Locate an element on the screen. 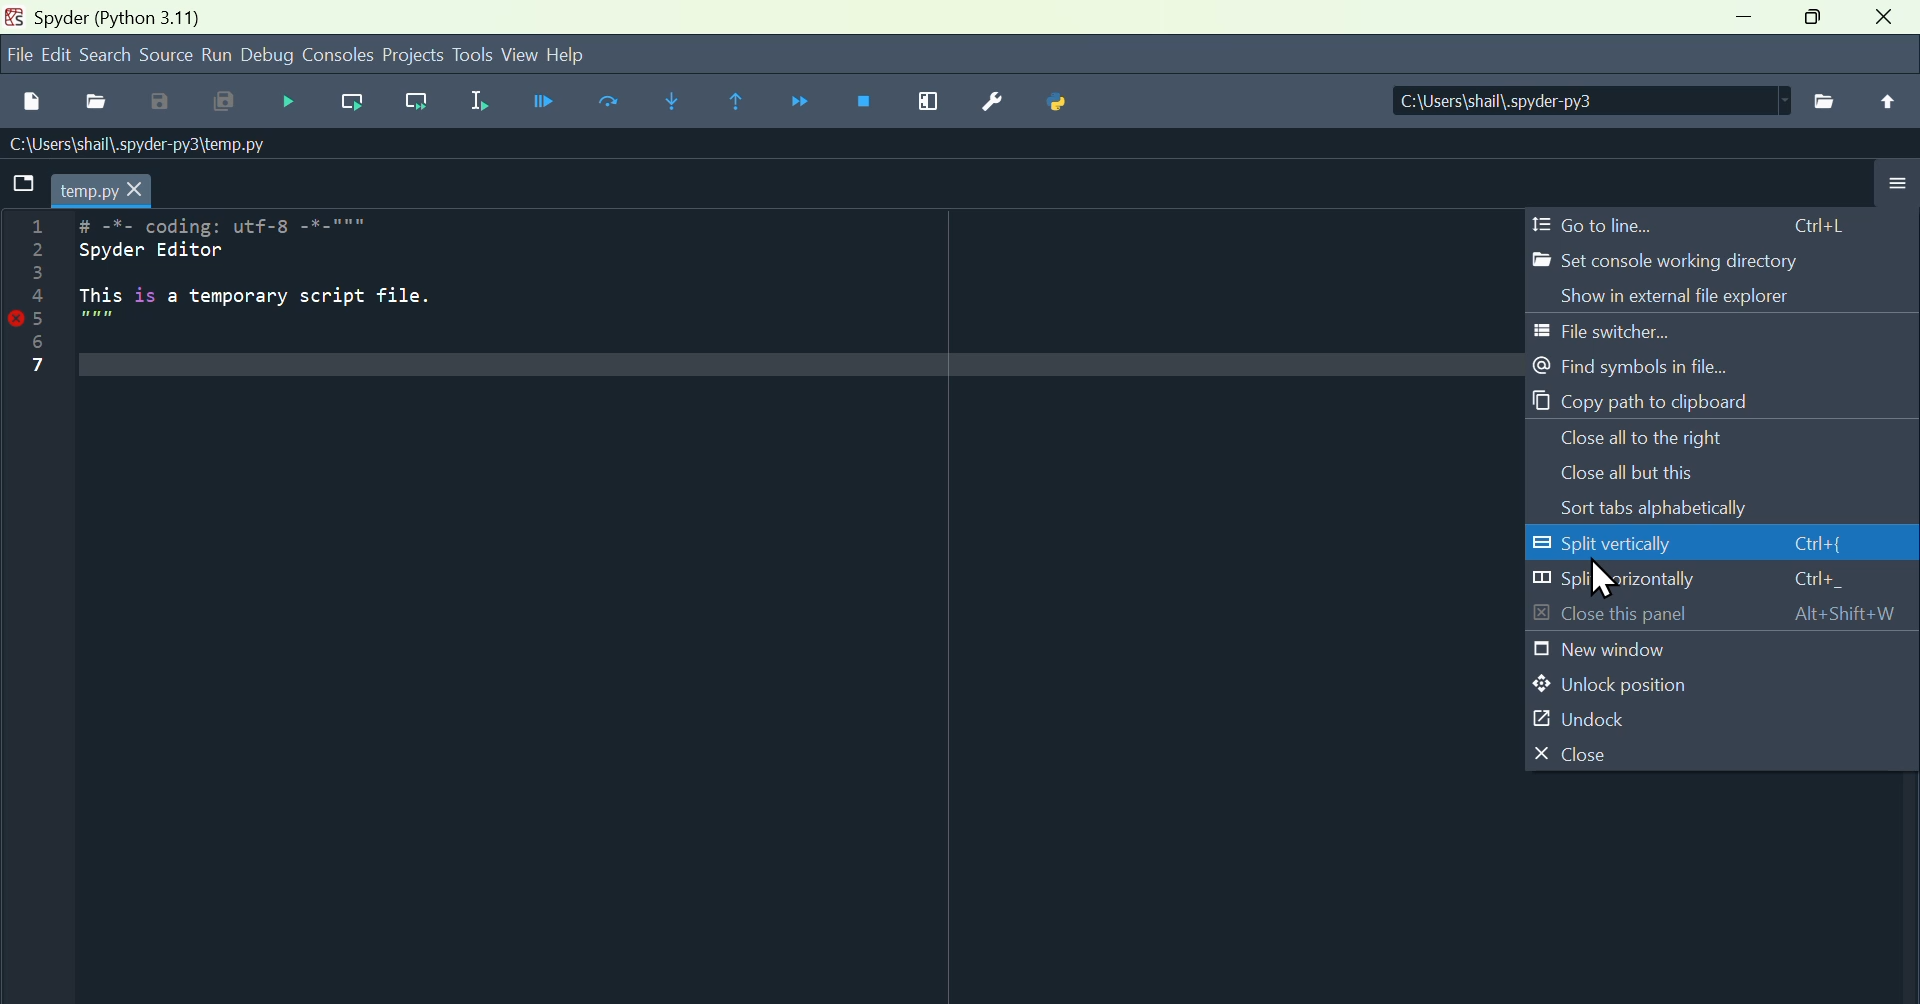  open file is located at coordinates (101, 104).